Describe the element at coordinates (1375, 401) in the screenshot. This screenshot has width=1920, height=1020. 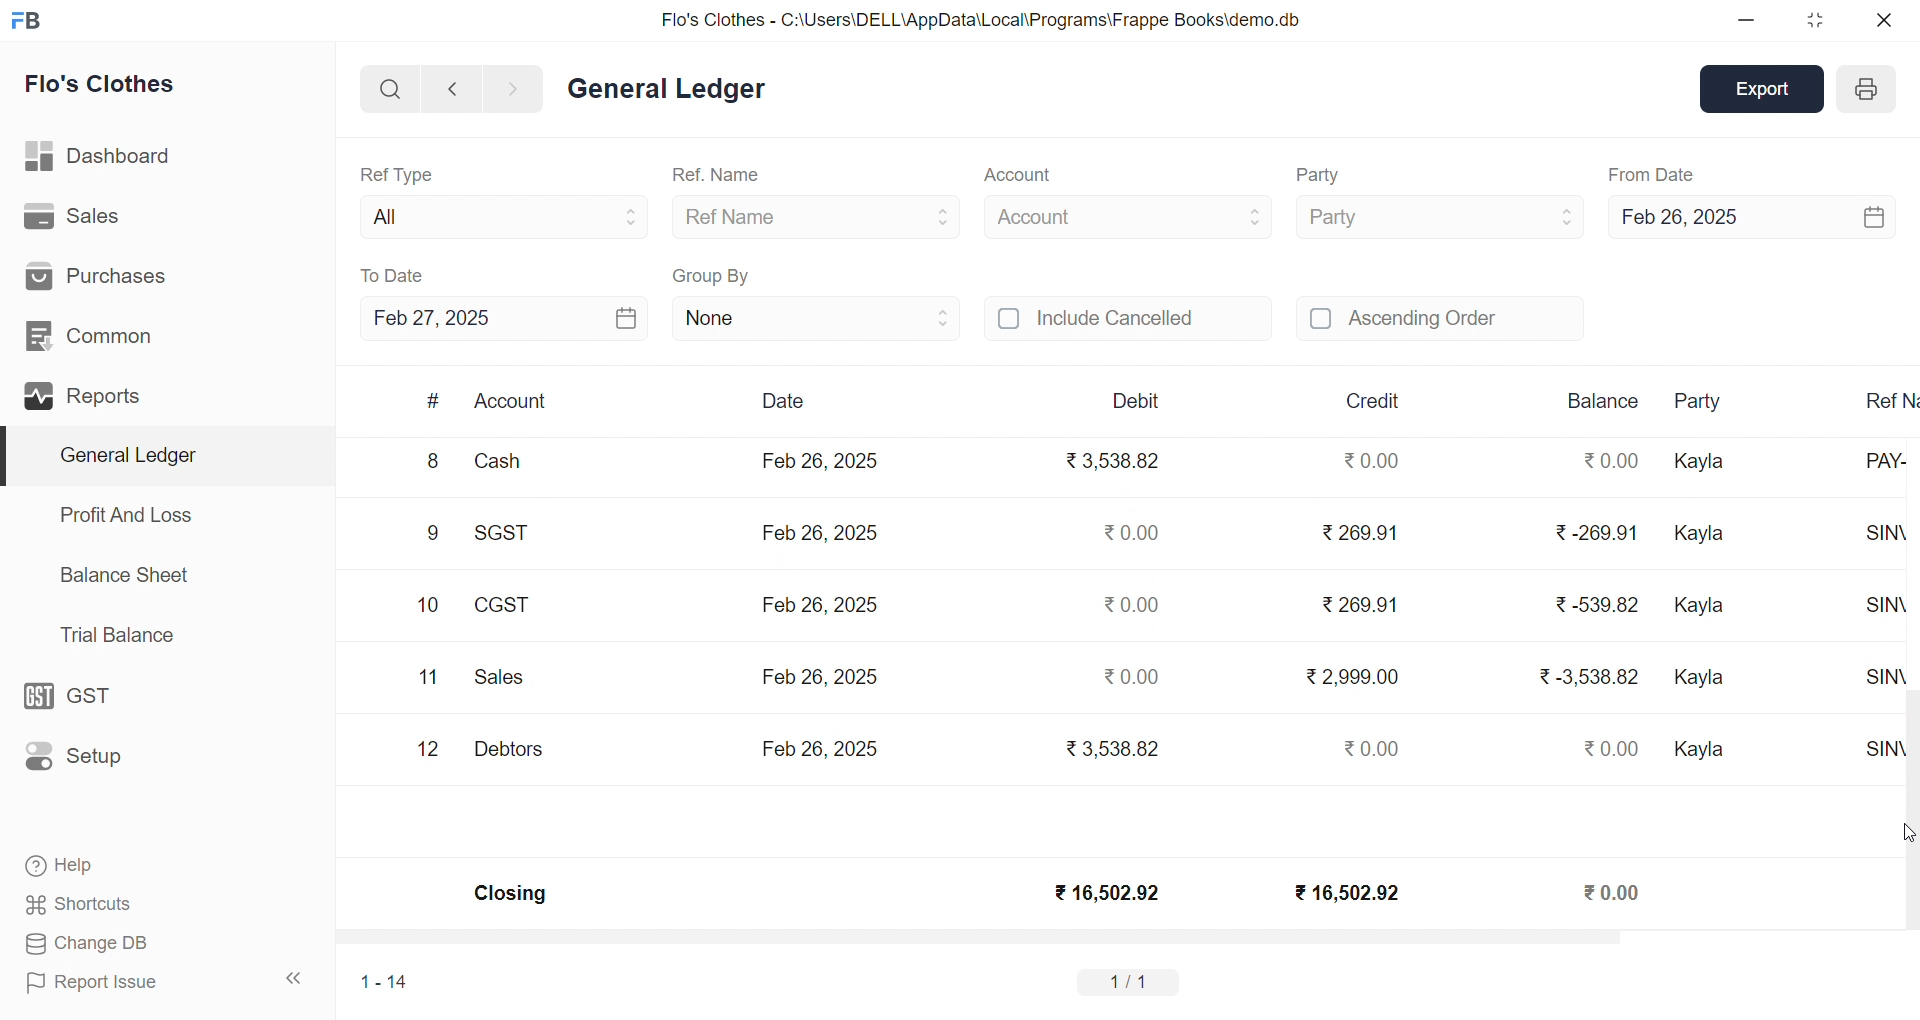
I see `Credit` at that location.